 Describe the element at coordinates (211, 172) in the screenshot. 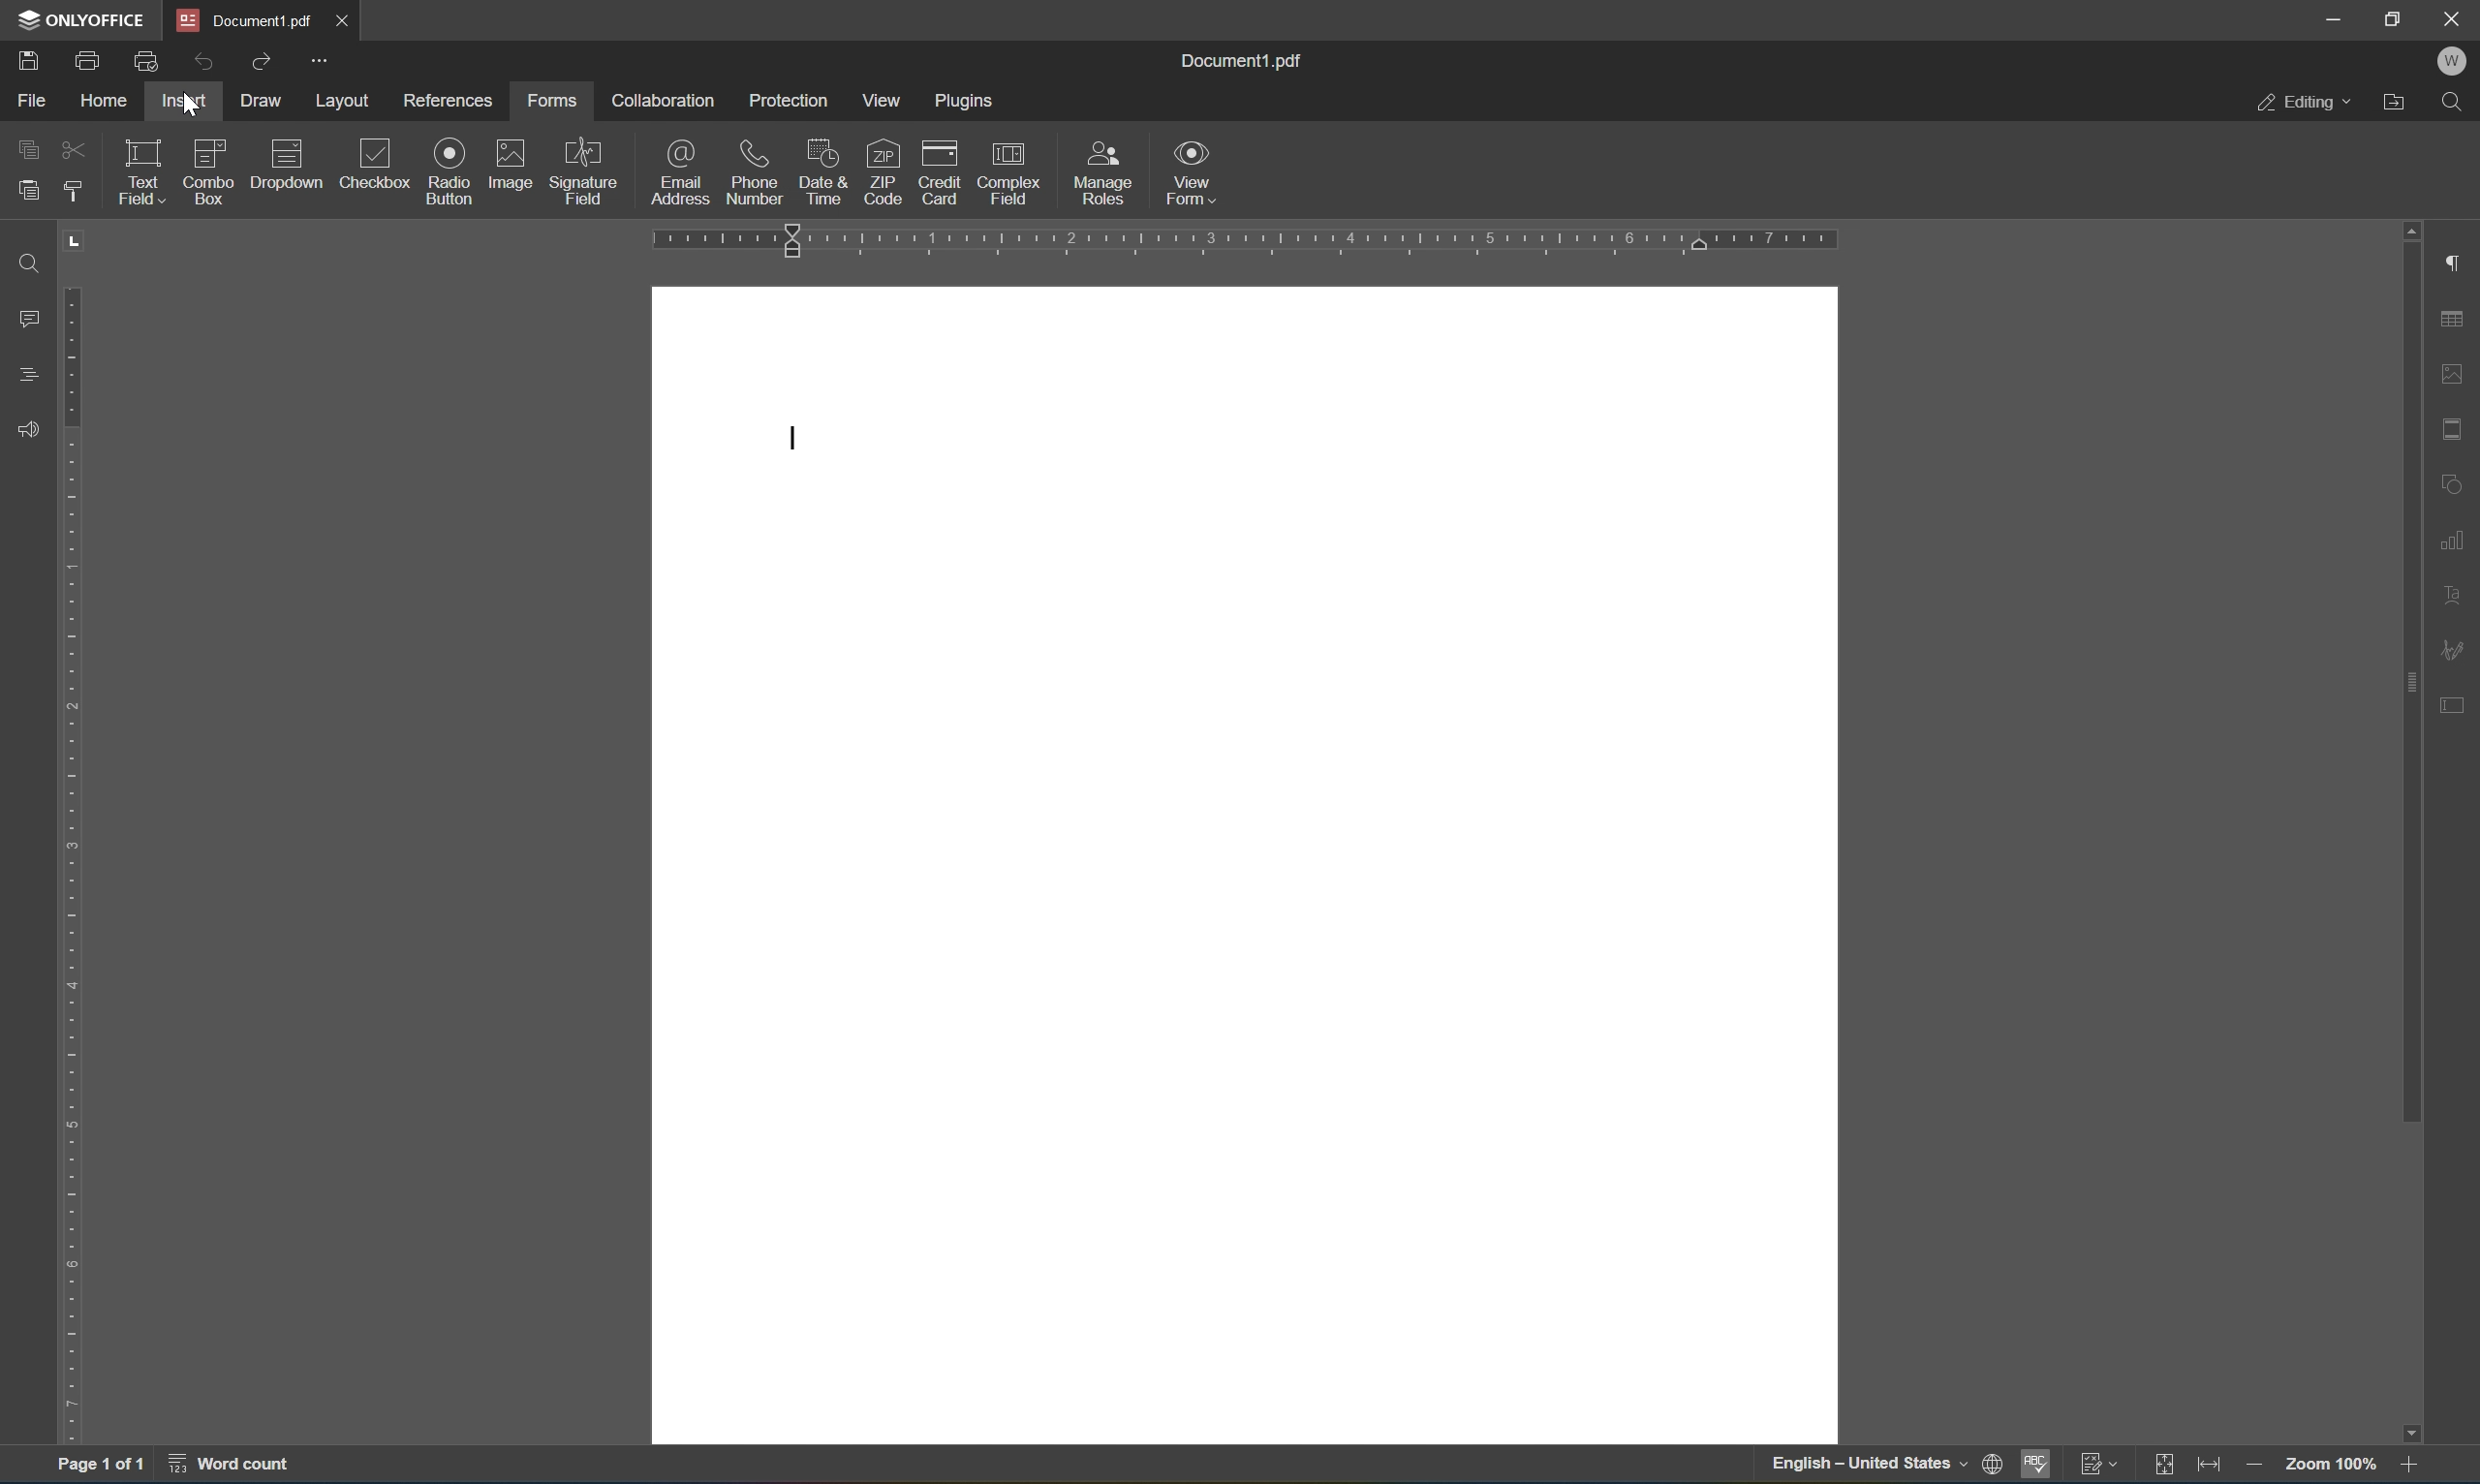

I see `combo box` at that location.